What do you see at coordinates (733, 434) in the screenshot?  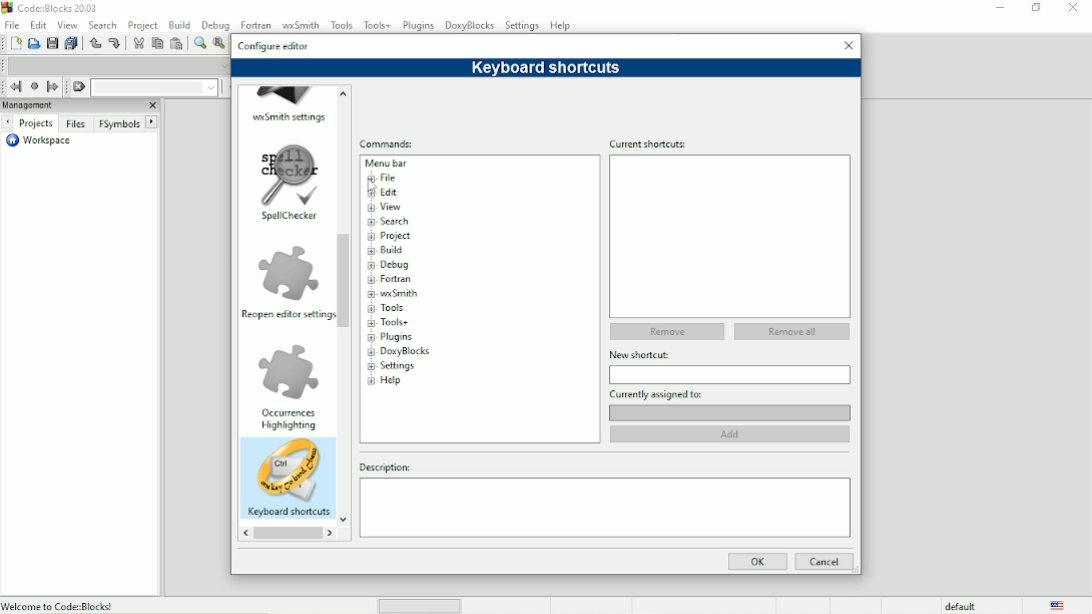 I see `Add` at bounding box center [733, 434].